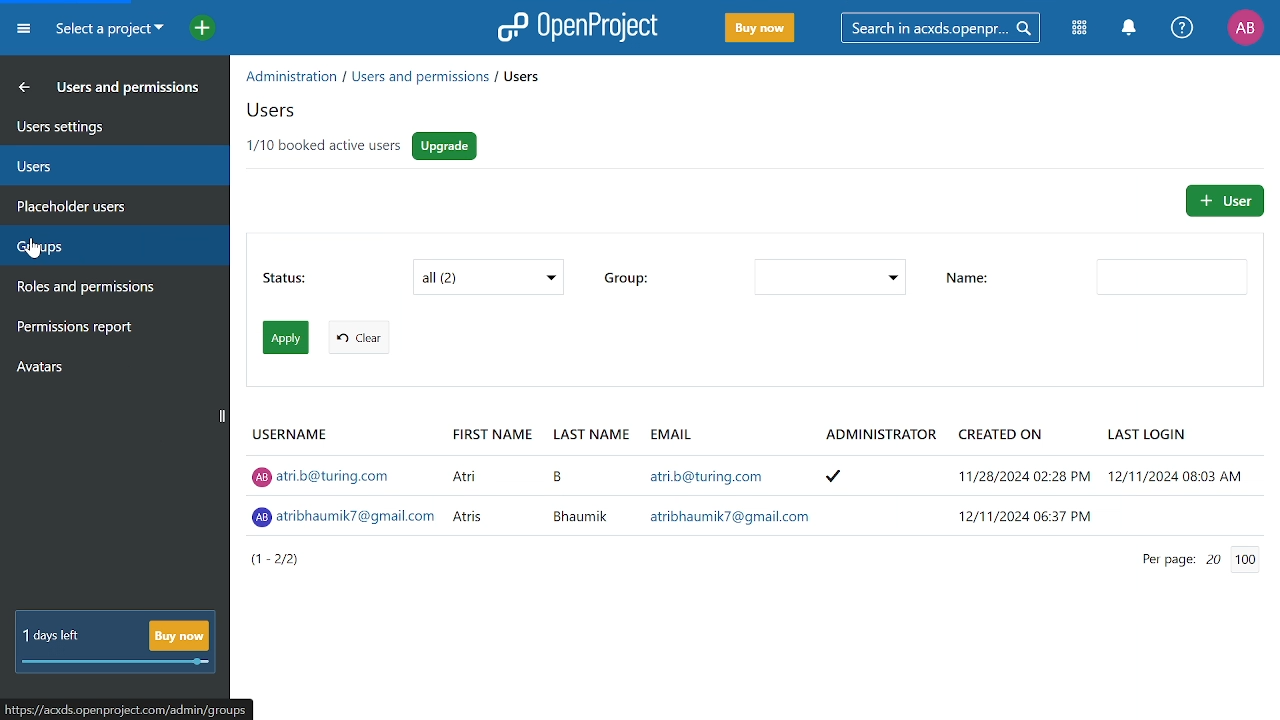  Describe the element at coordinates (845, 495) in the screenshot. I see `administrator` at that location.